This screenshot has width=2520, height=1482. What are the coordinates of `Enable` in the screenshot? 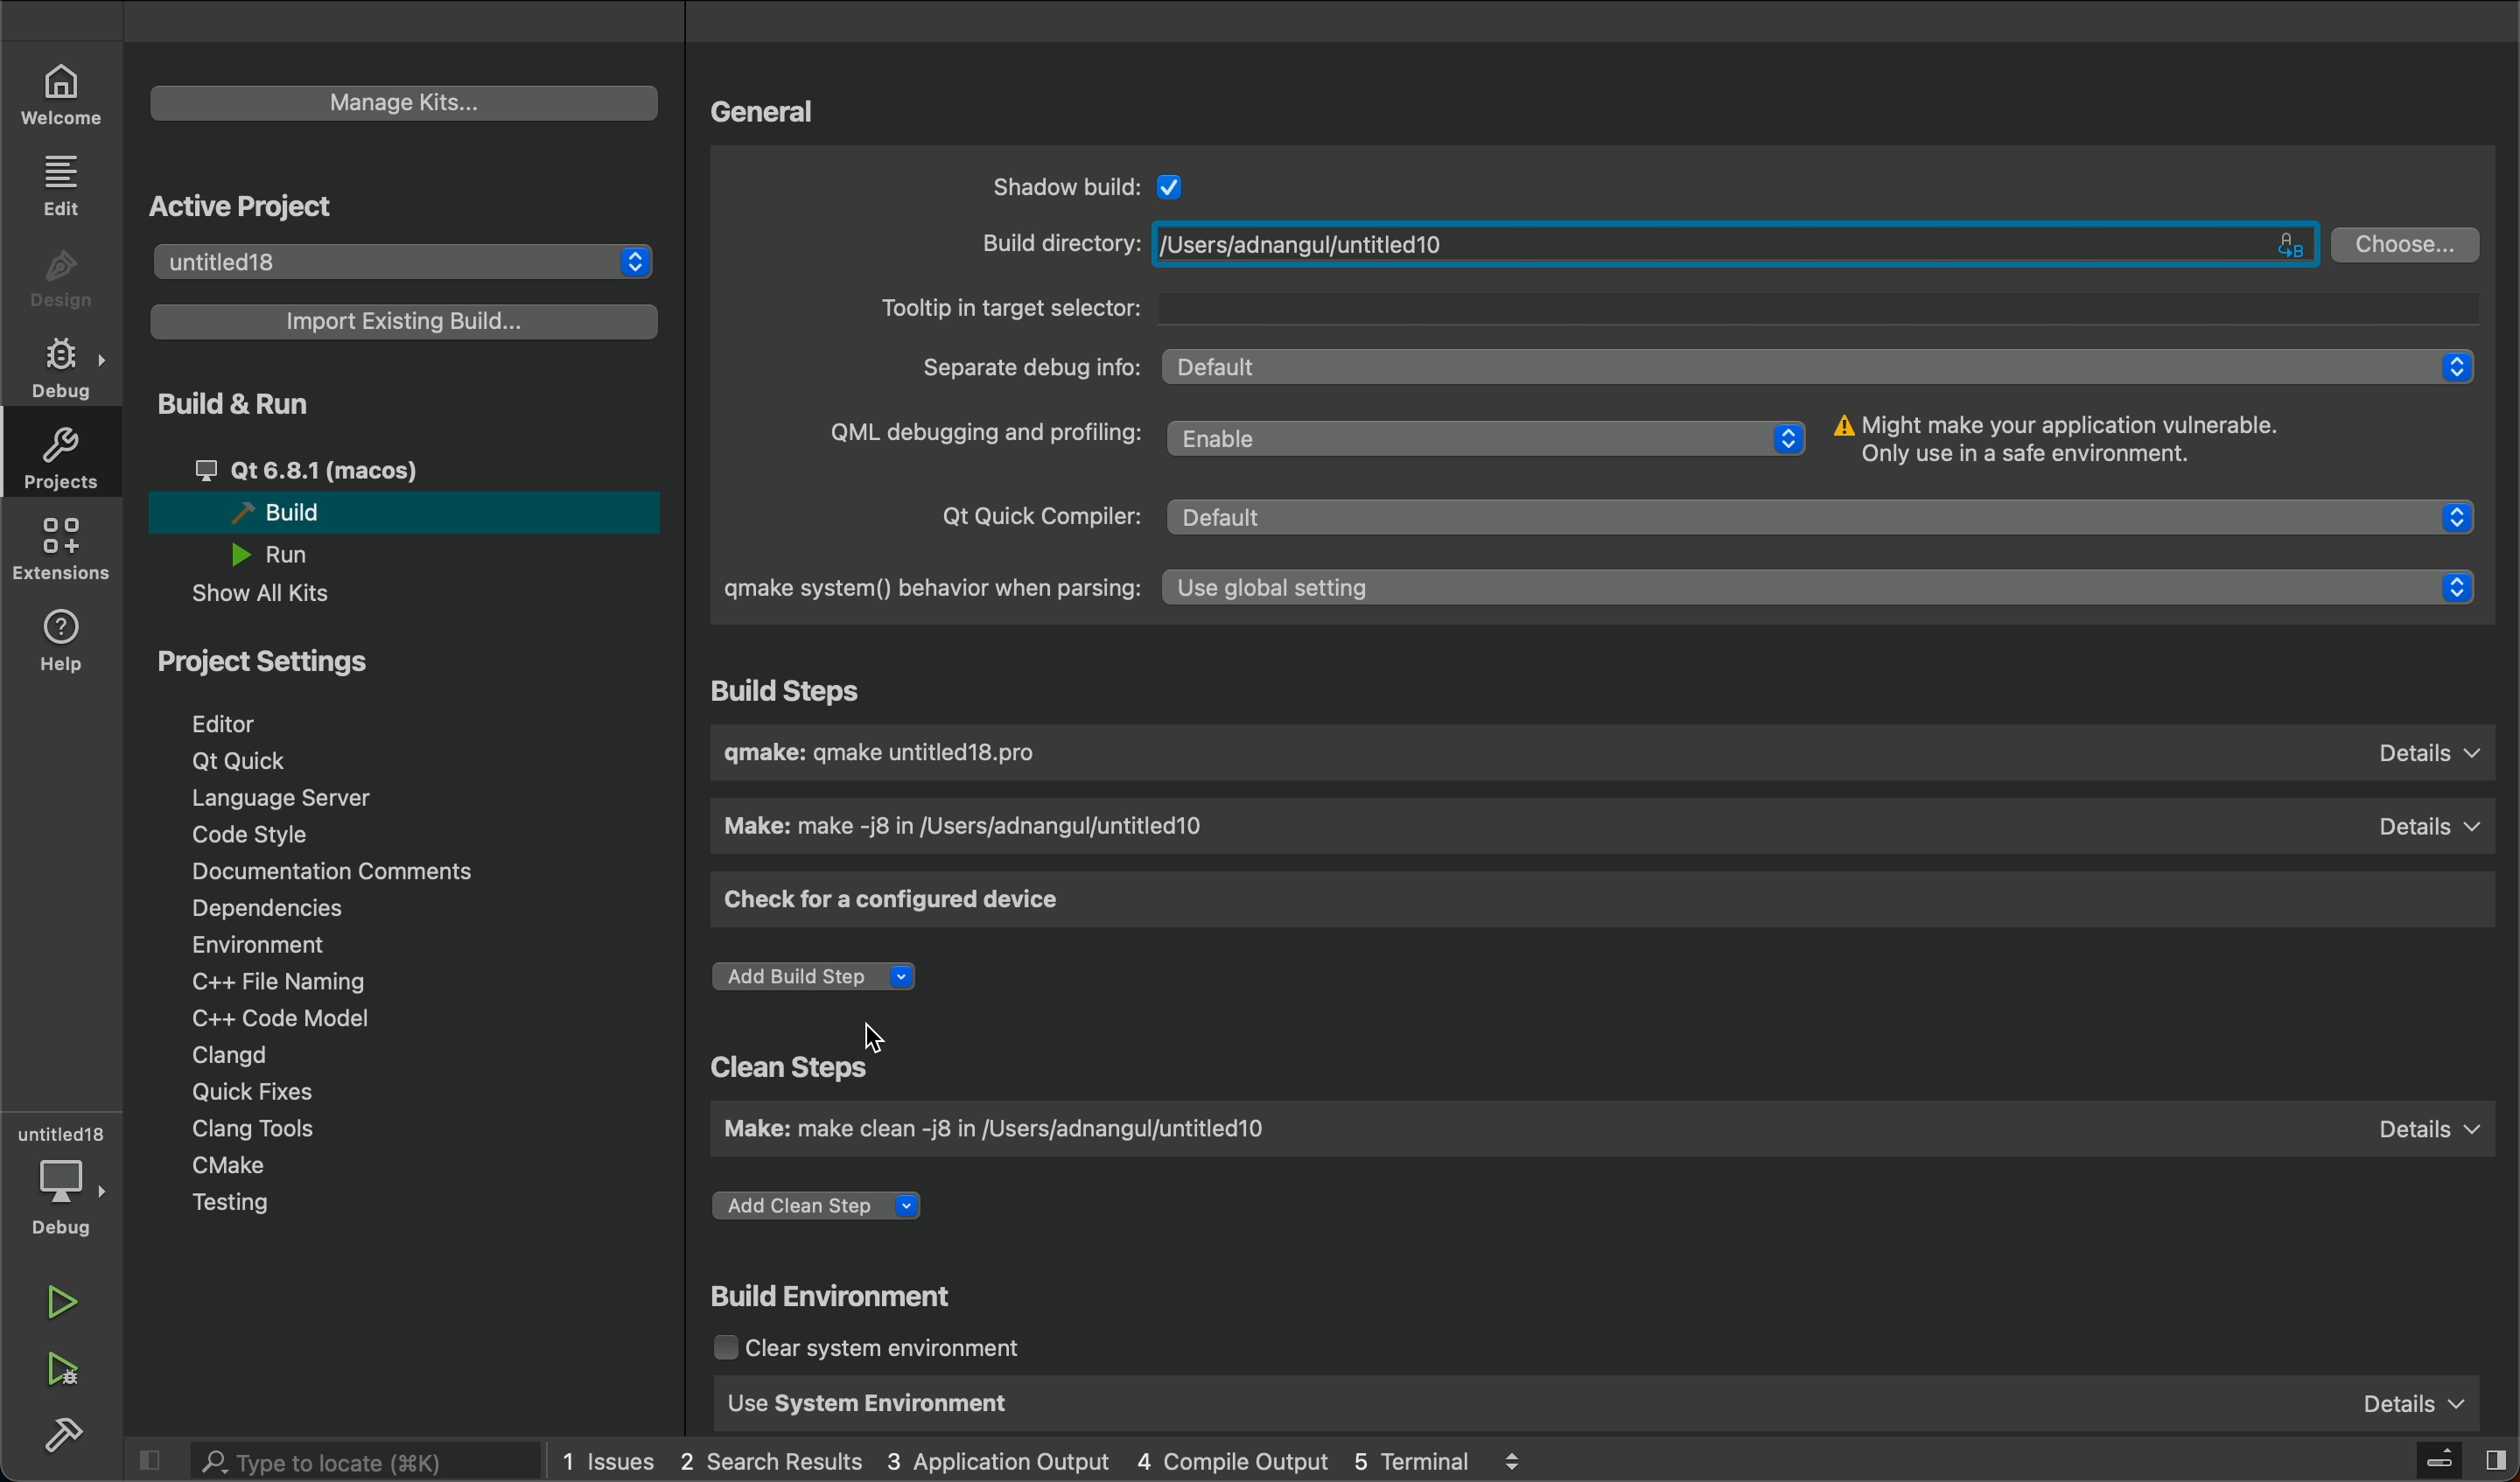 It's located at (1487, 437).